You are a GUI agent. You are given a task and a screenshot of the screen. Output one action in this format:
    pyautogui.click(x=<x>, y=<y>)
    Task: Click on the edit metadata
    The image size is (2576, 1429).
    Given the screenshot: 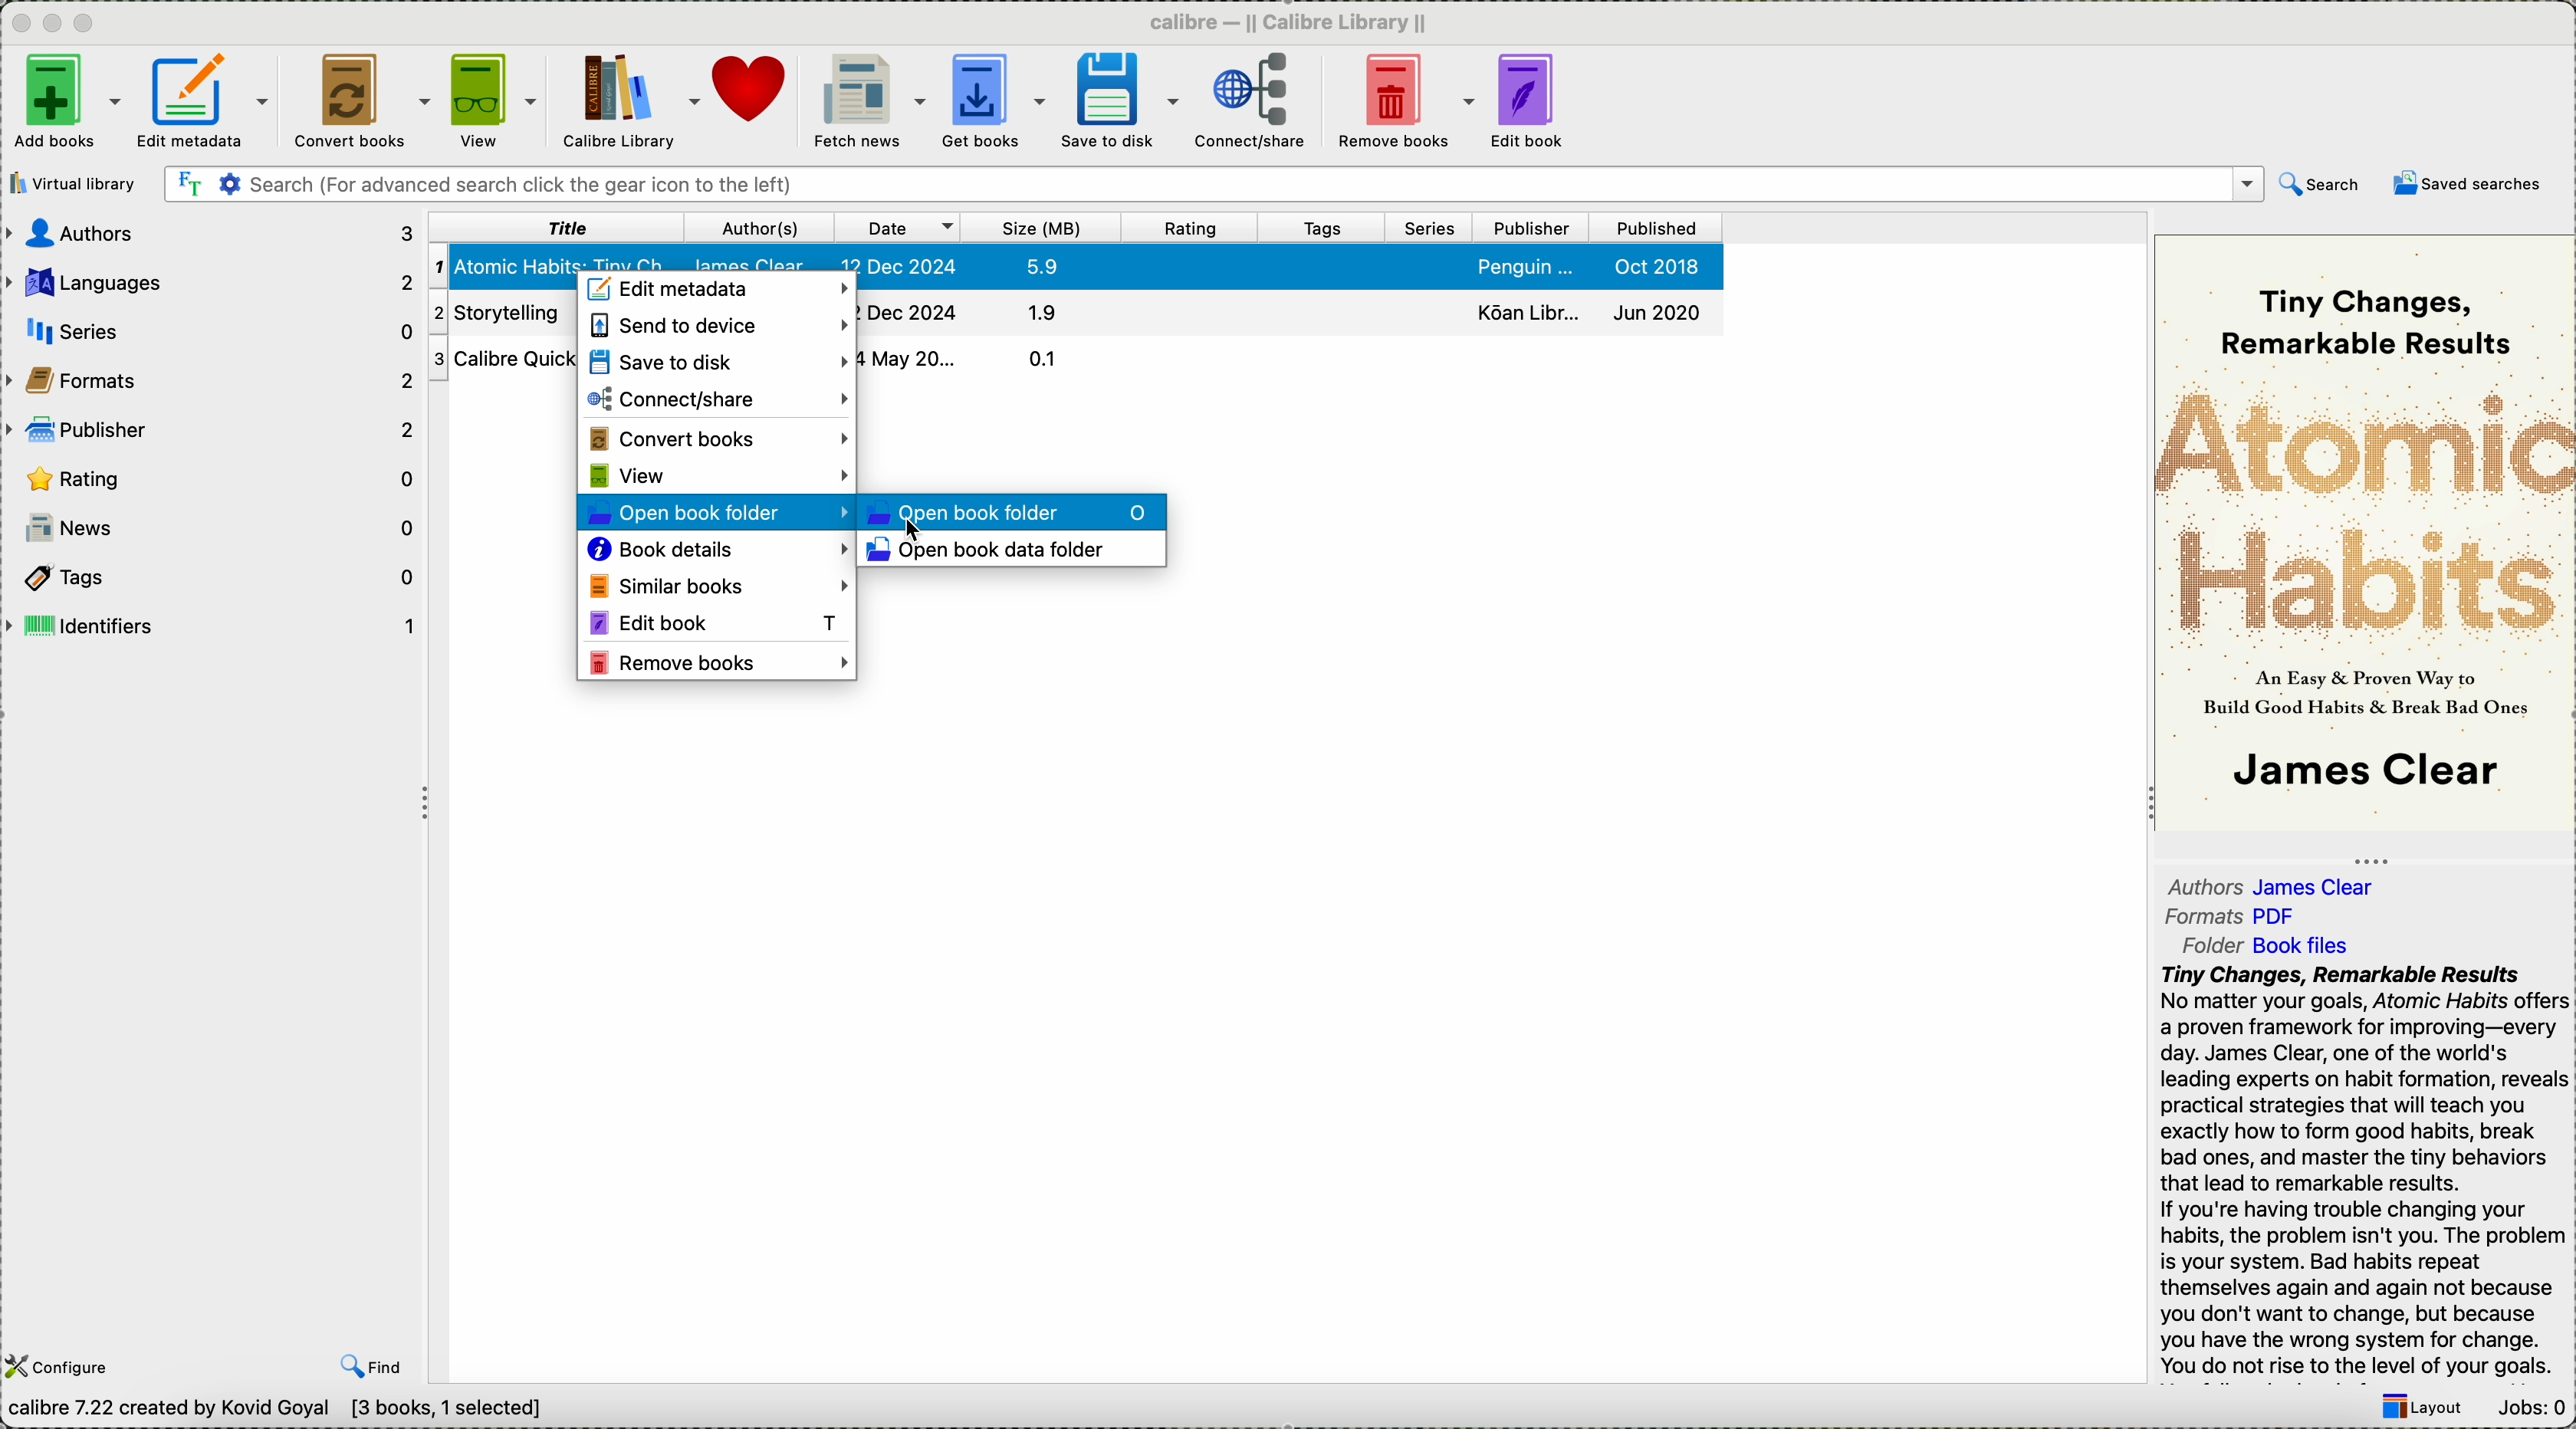 What is the action you would take?
    pyautogui.click(x=719, y=290)
    